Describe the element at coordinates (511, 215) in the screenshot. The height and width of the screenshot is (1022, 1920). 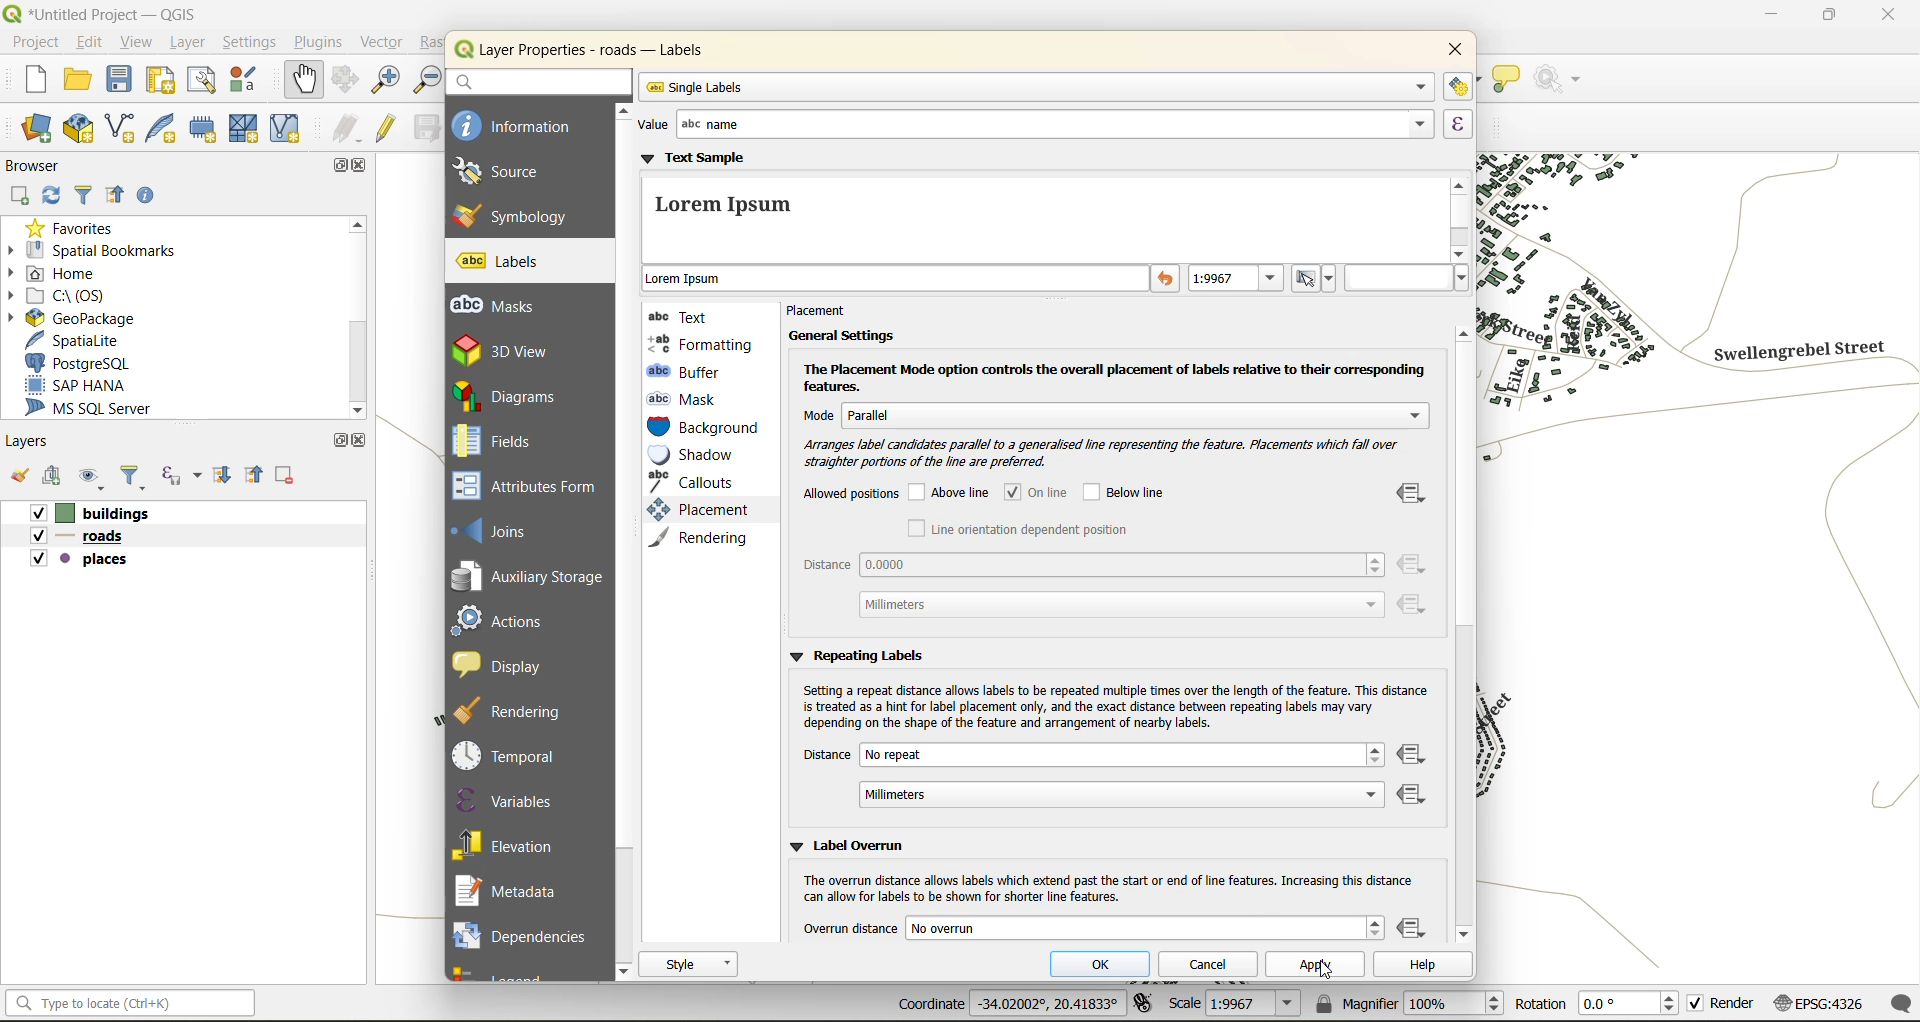
I see `symbology` at that location.